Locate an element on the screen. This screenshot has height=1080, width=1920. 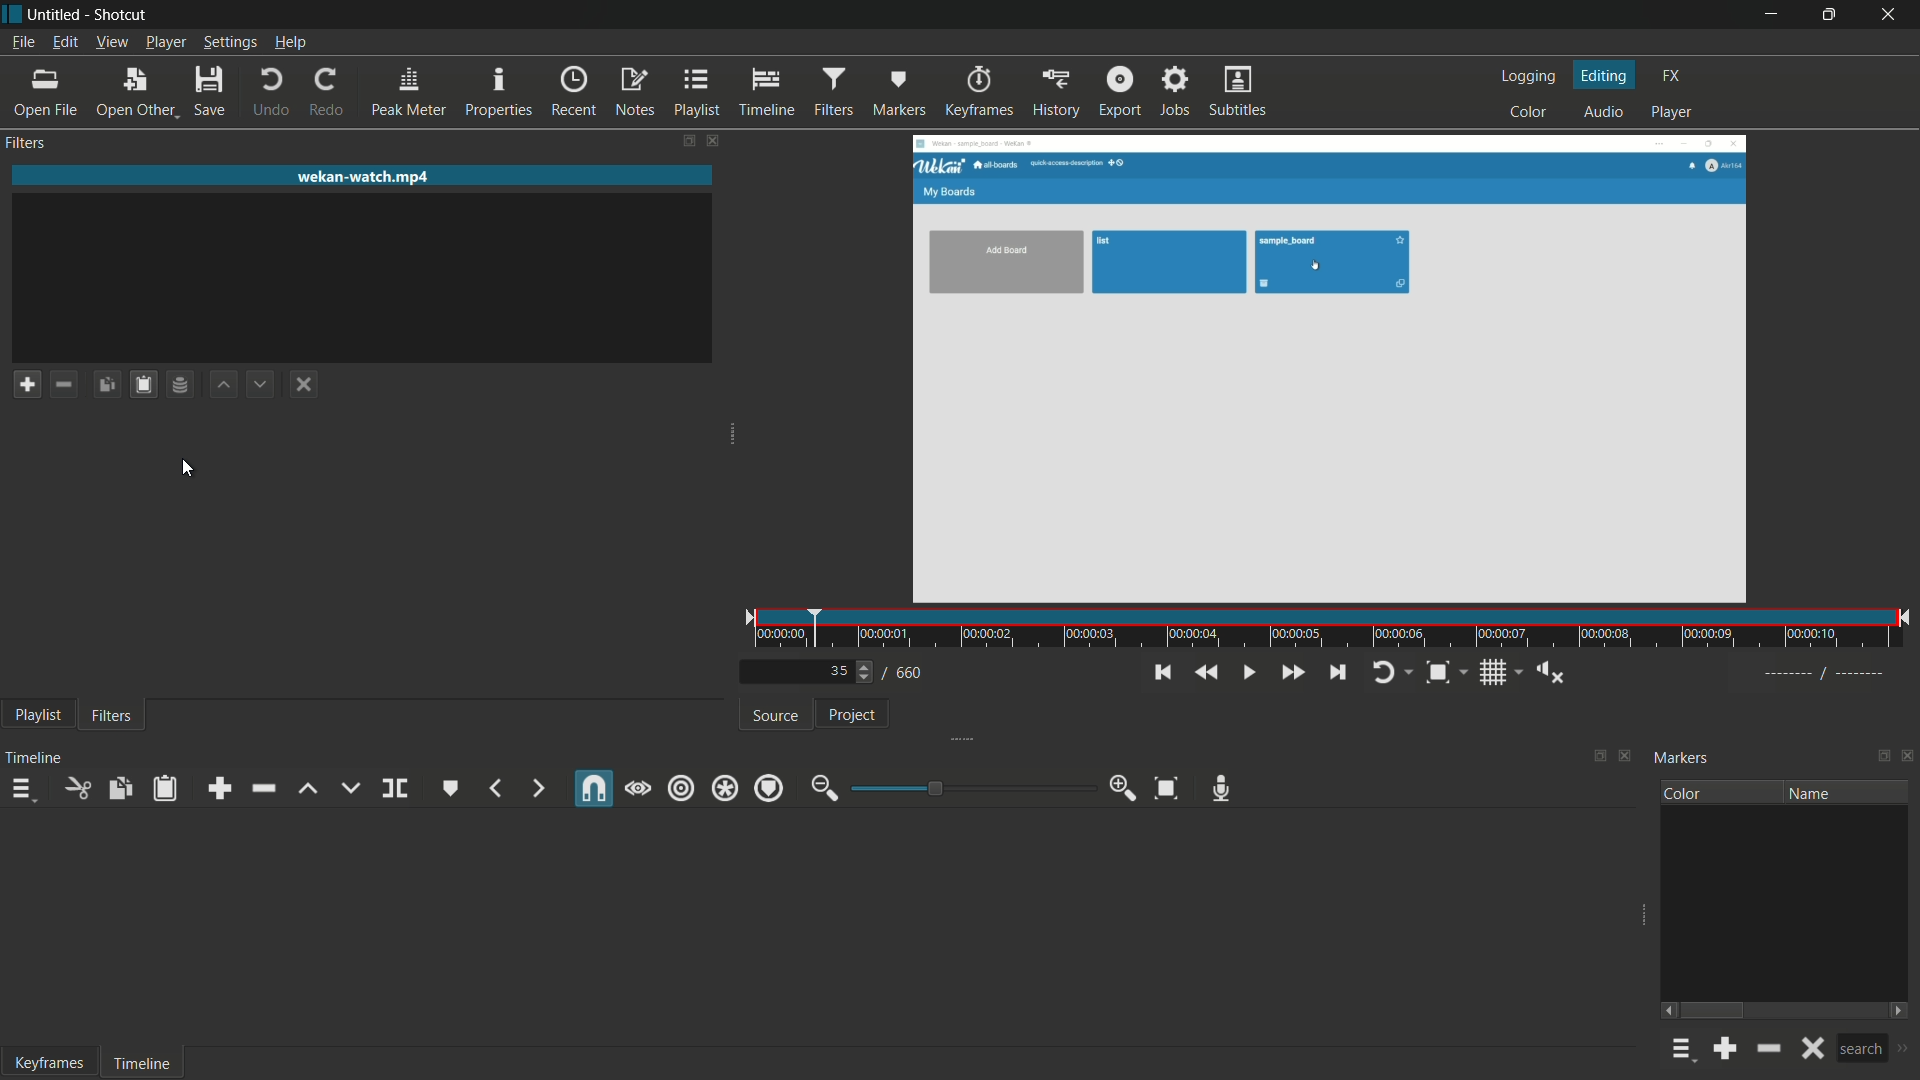
total frames is located at coordinates (911, 672).